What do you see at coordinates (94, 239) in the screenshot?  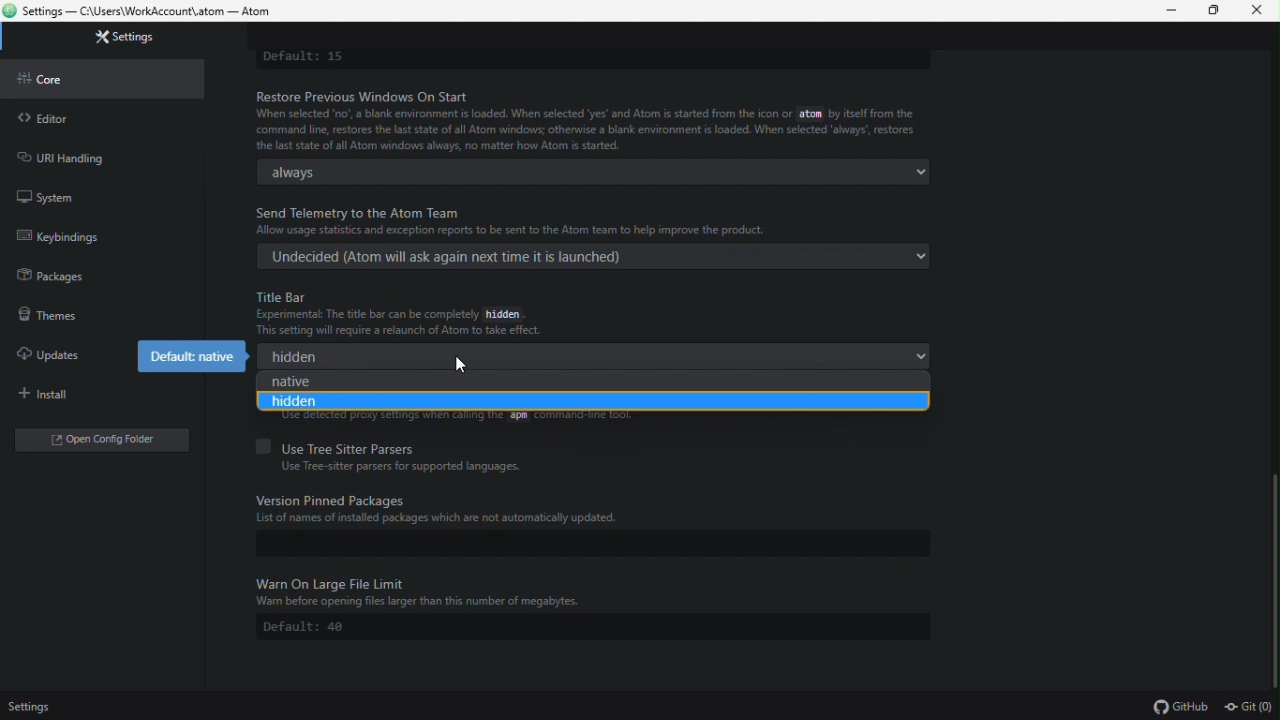 I see `key bindings` at bounding box center [94, 239].